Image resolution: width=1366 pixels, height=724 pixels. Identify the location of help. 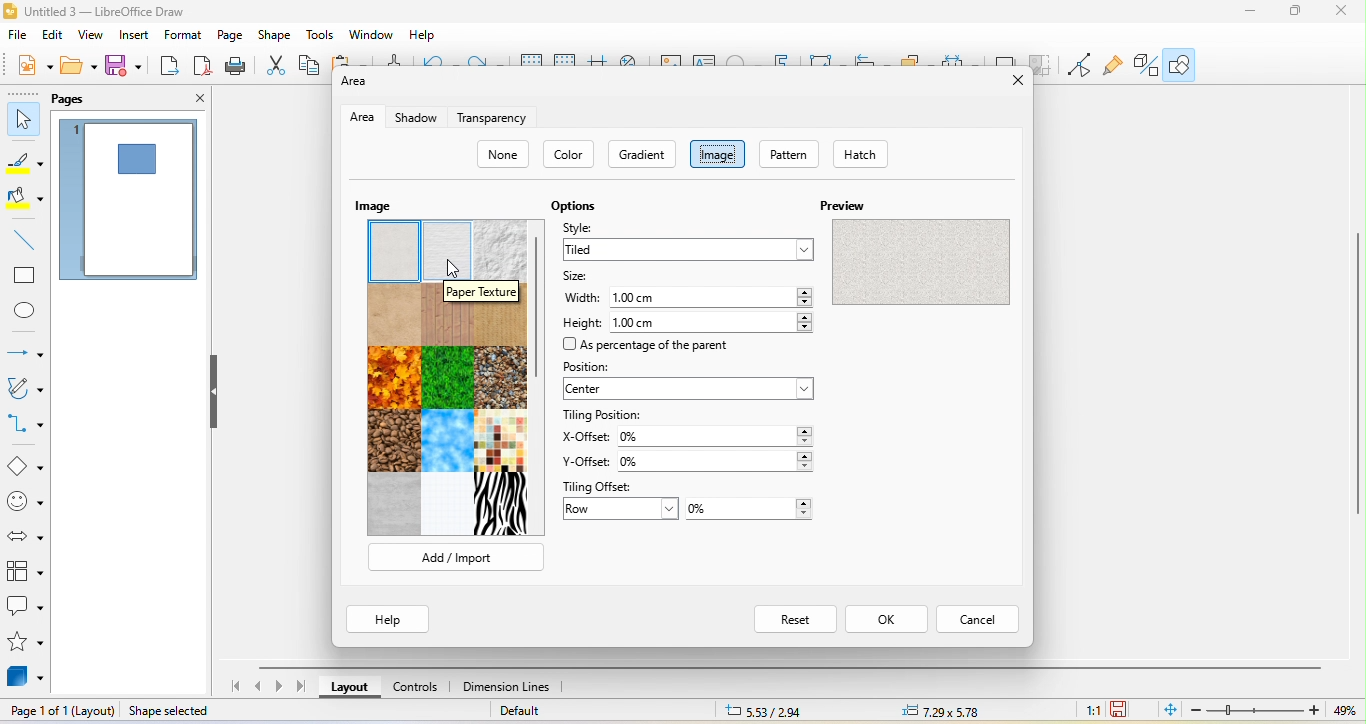
(391, 620).